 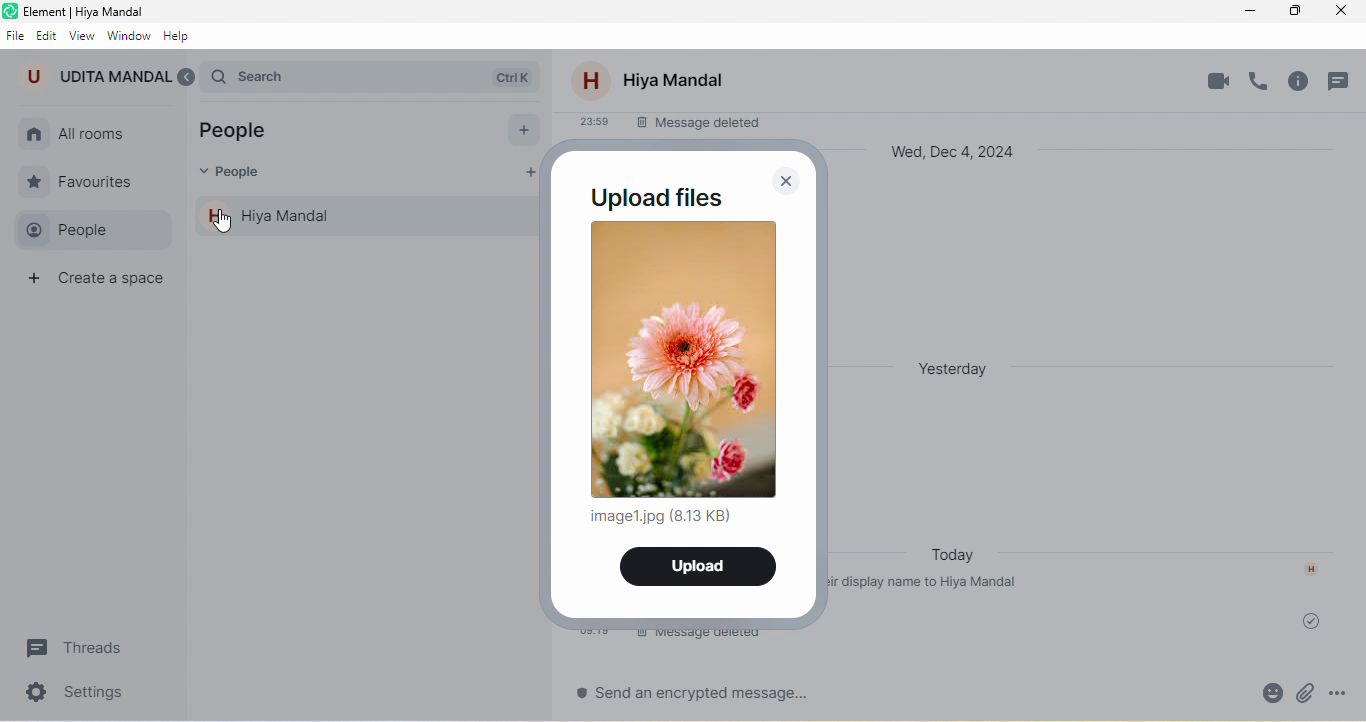 I want to click on Cursor, so click(x=222, y=222).